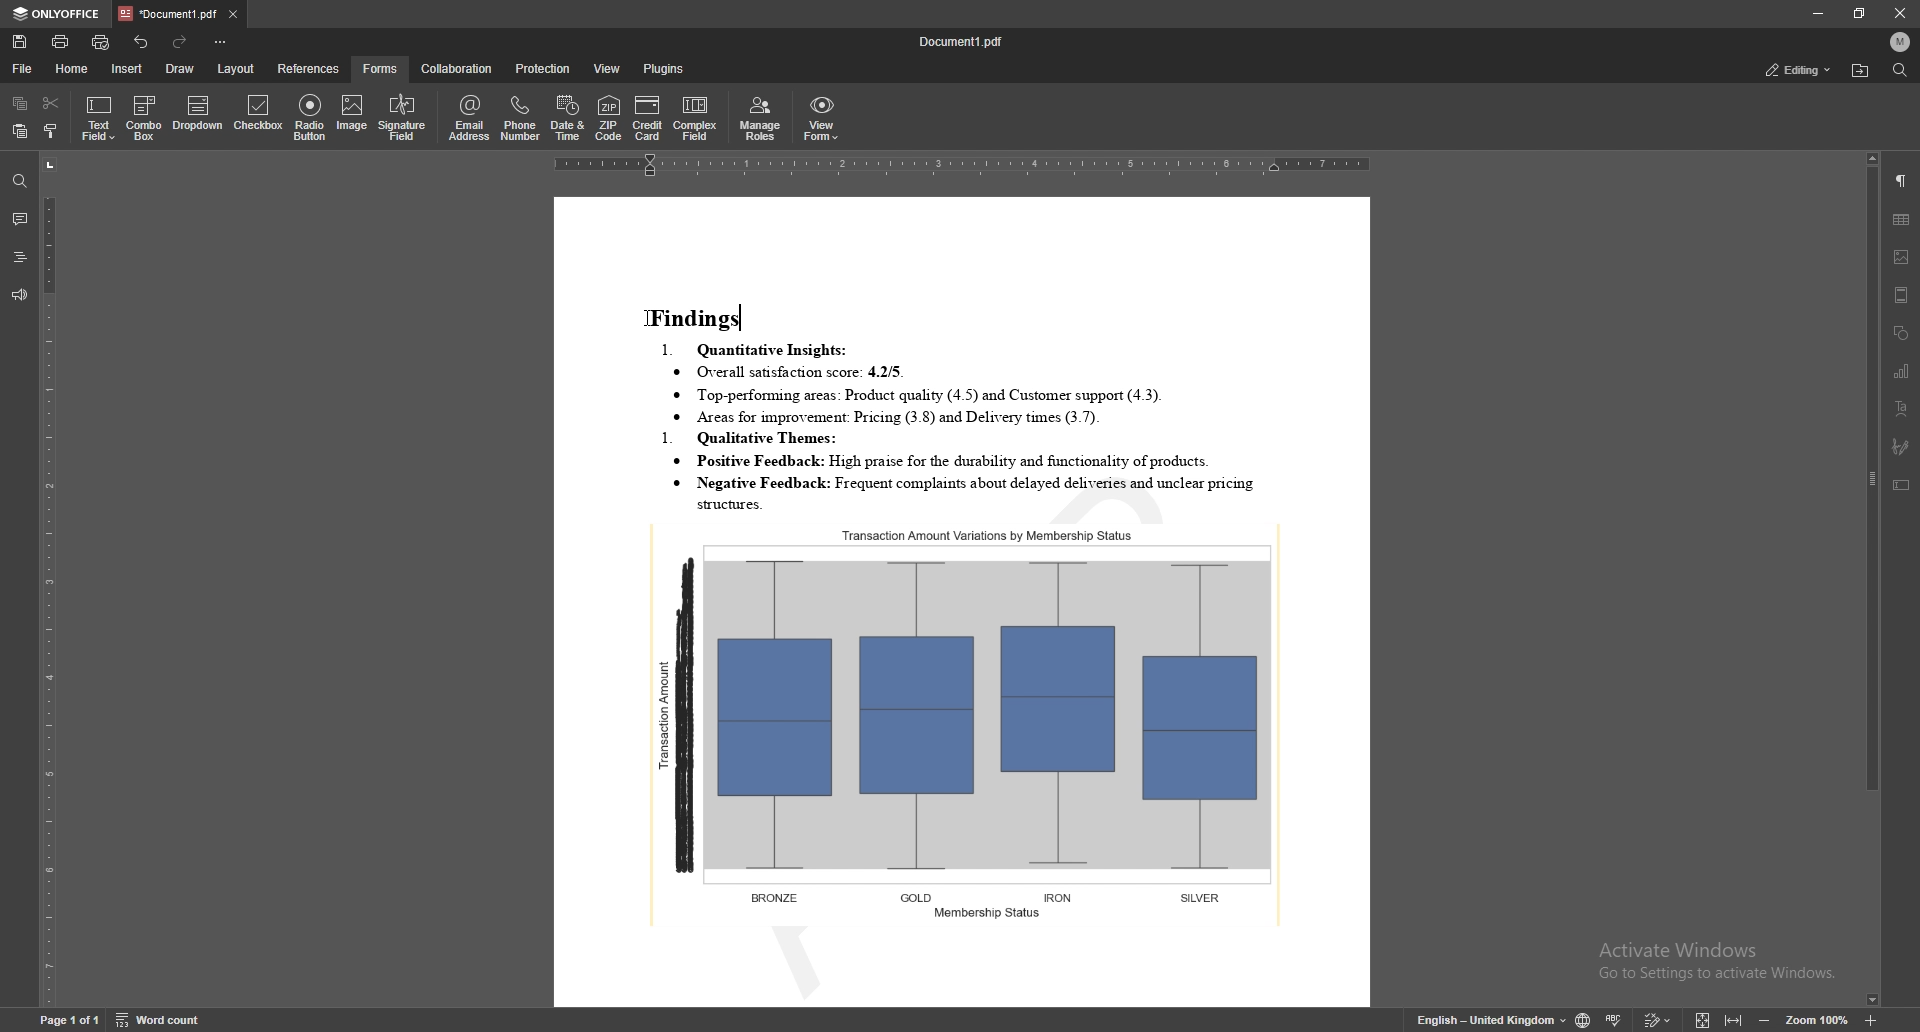 This screenshot has width=1920, height=1032. What do you see at coordinates (1869, 579) in the screenshot?
I see `scroll bar` at bounding box center [1869, 579].